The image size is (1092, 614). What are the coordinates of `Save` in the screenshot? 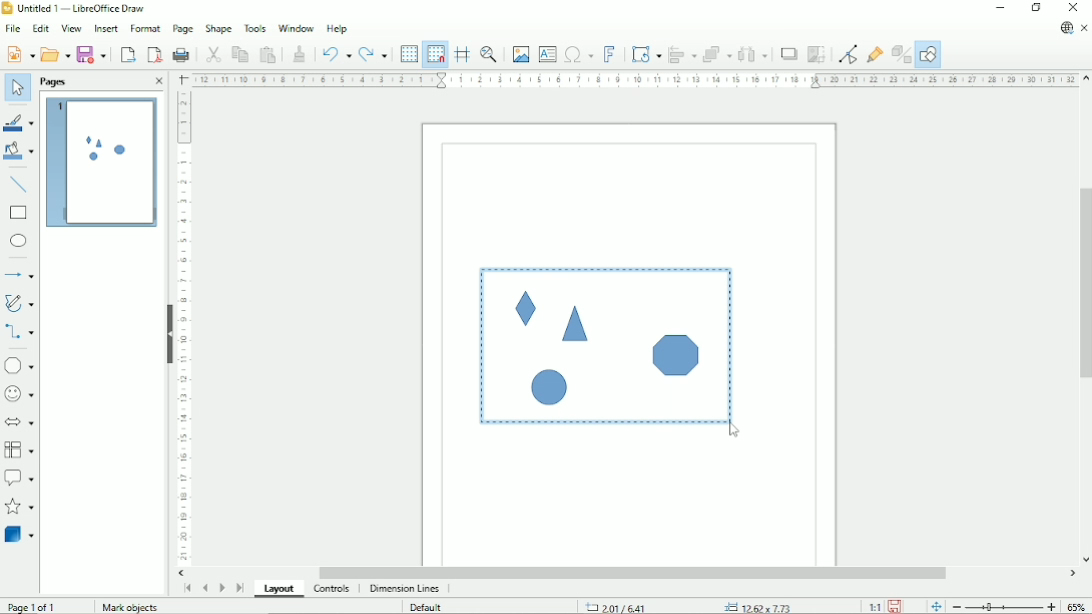 It's located at (895, 606).